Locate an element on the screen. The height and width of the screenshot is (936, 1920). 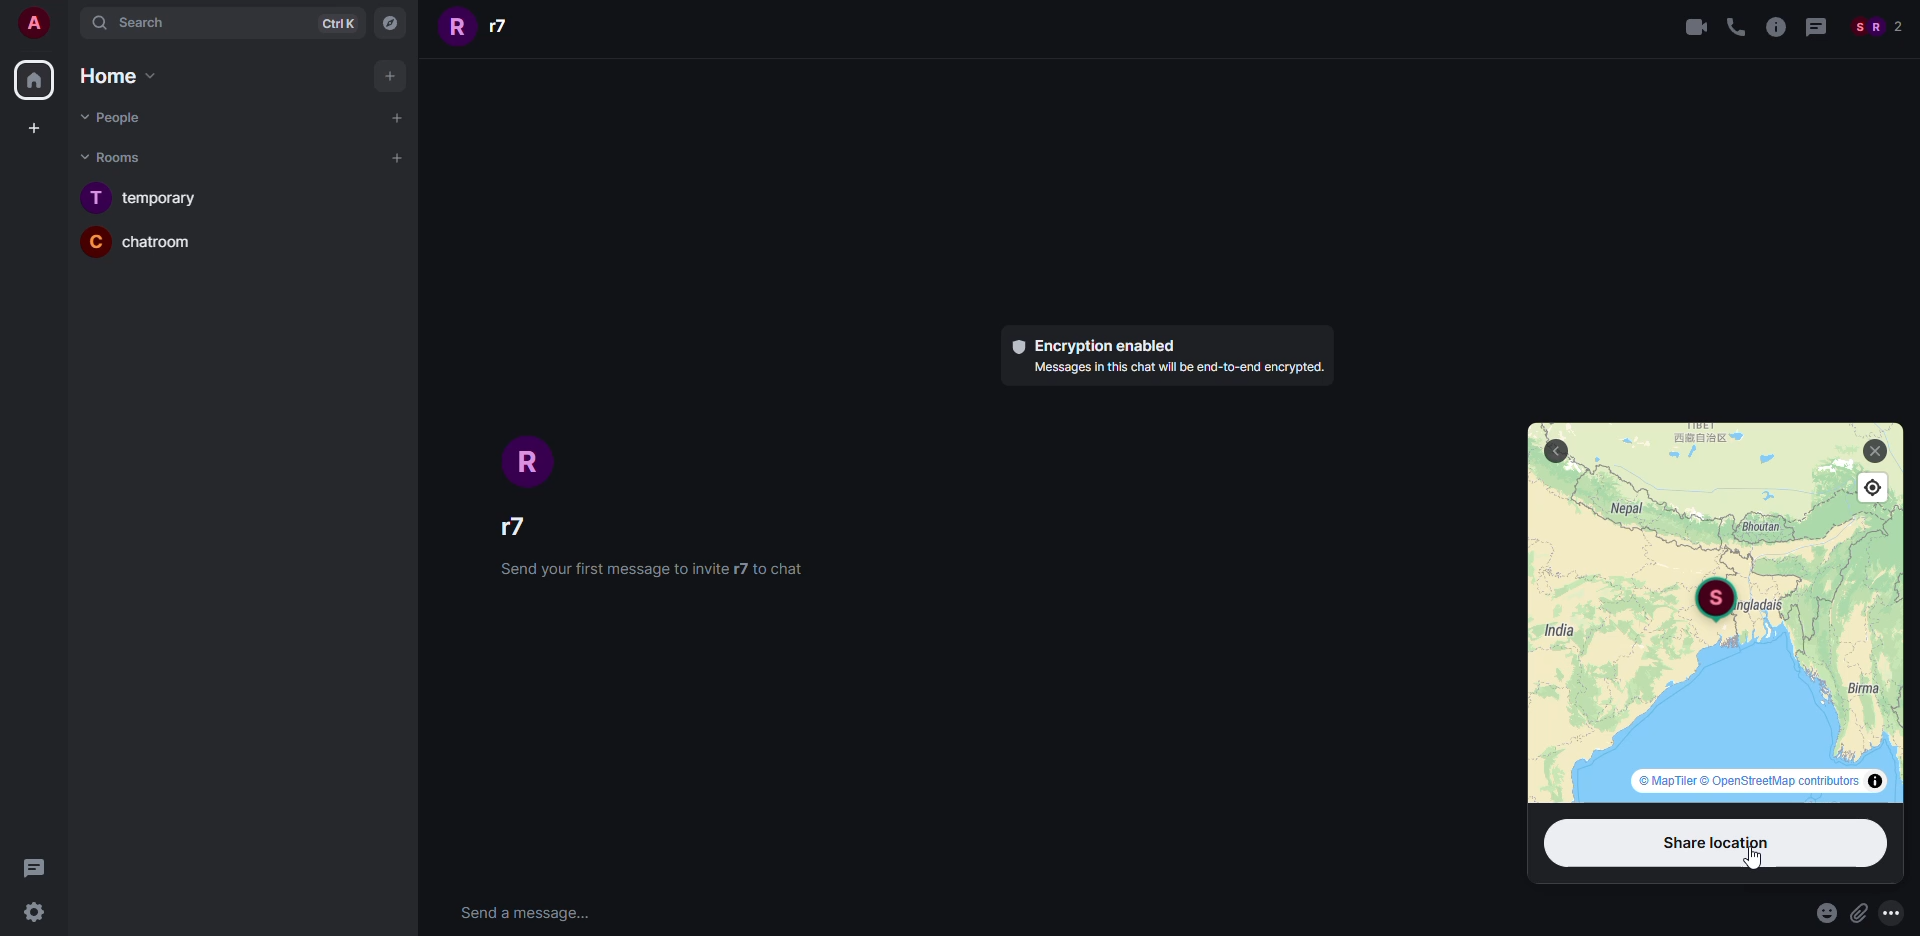
information is located at coordinates (1774, 28).